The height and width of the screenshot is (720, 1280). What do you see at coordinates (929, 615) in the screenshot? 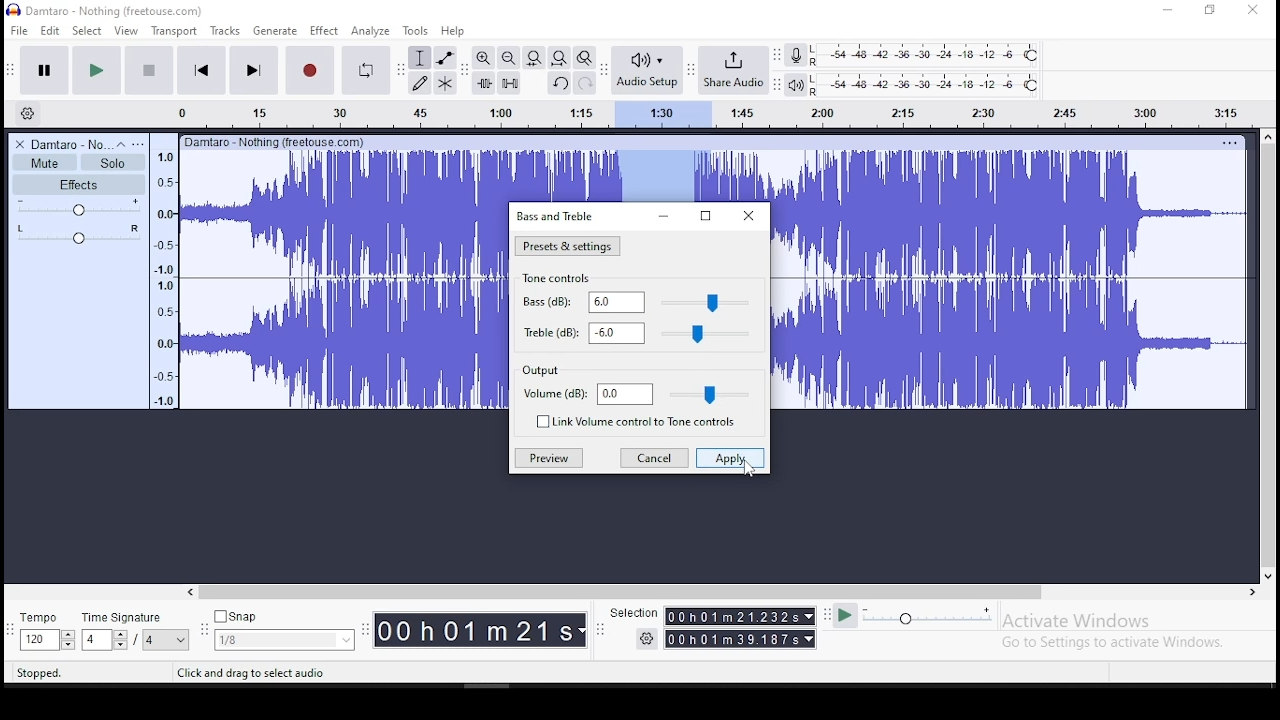
I see `playback speed` at bounding box center [929, 615].